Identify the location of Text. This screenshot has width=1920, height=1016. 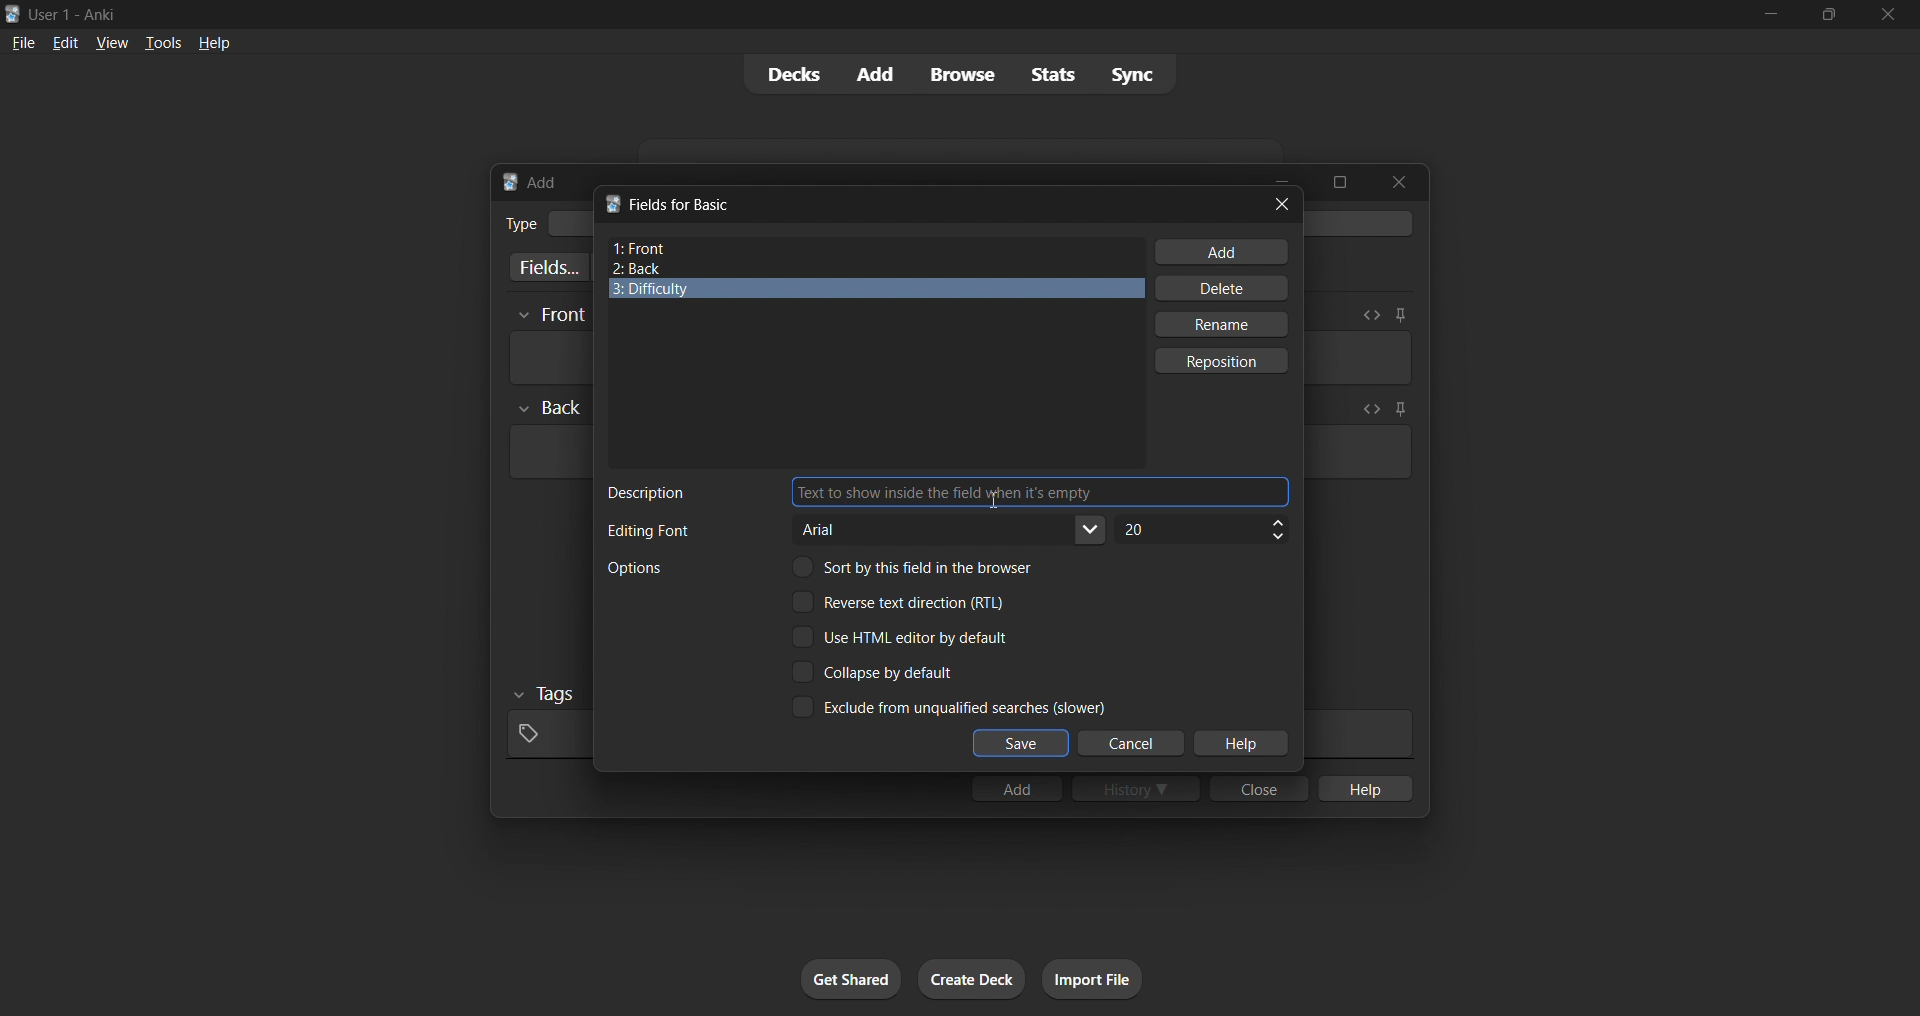
(648, 531).